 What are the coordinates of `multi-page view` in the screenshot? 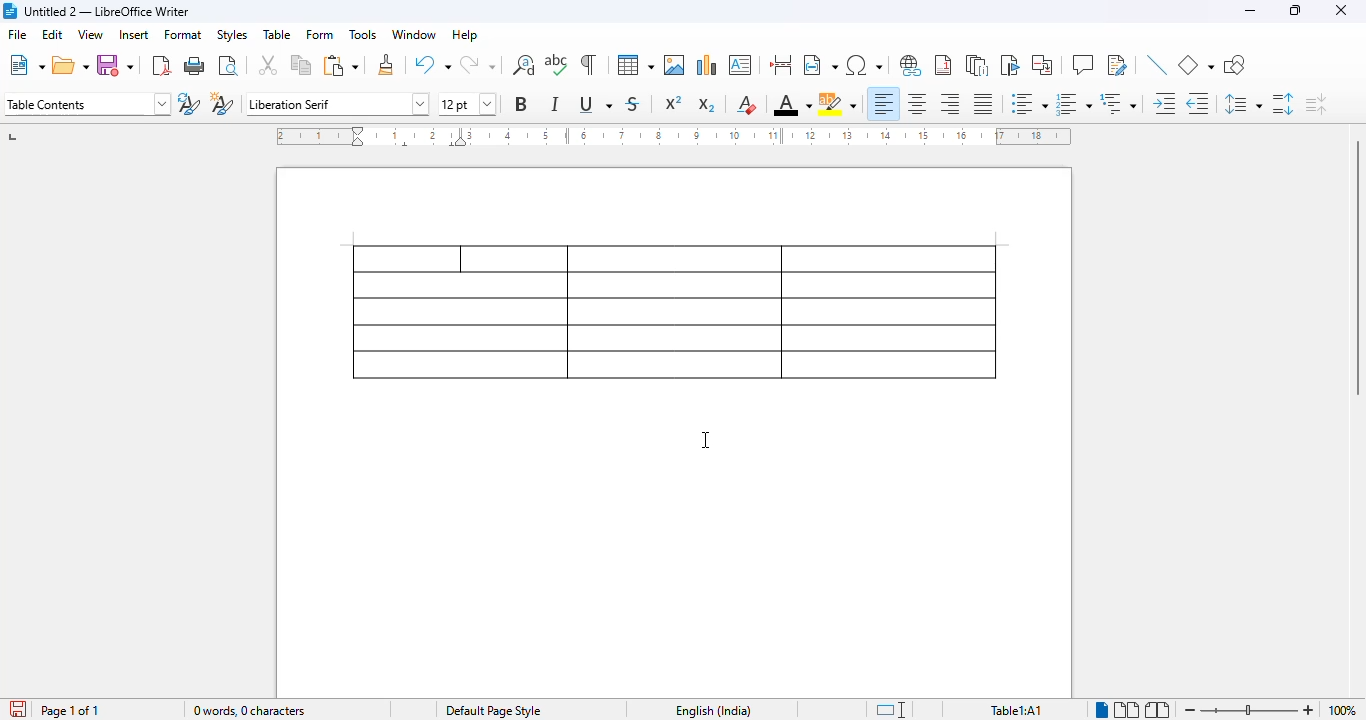 It's located at (1127, 710).